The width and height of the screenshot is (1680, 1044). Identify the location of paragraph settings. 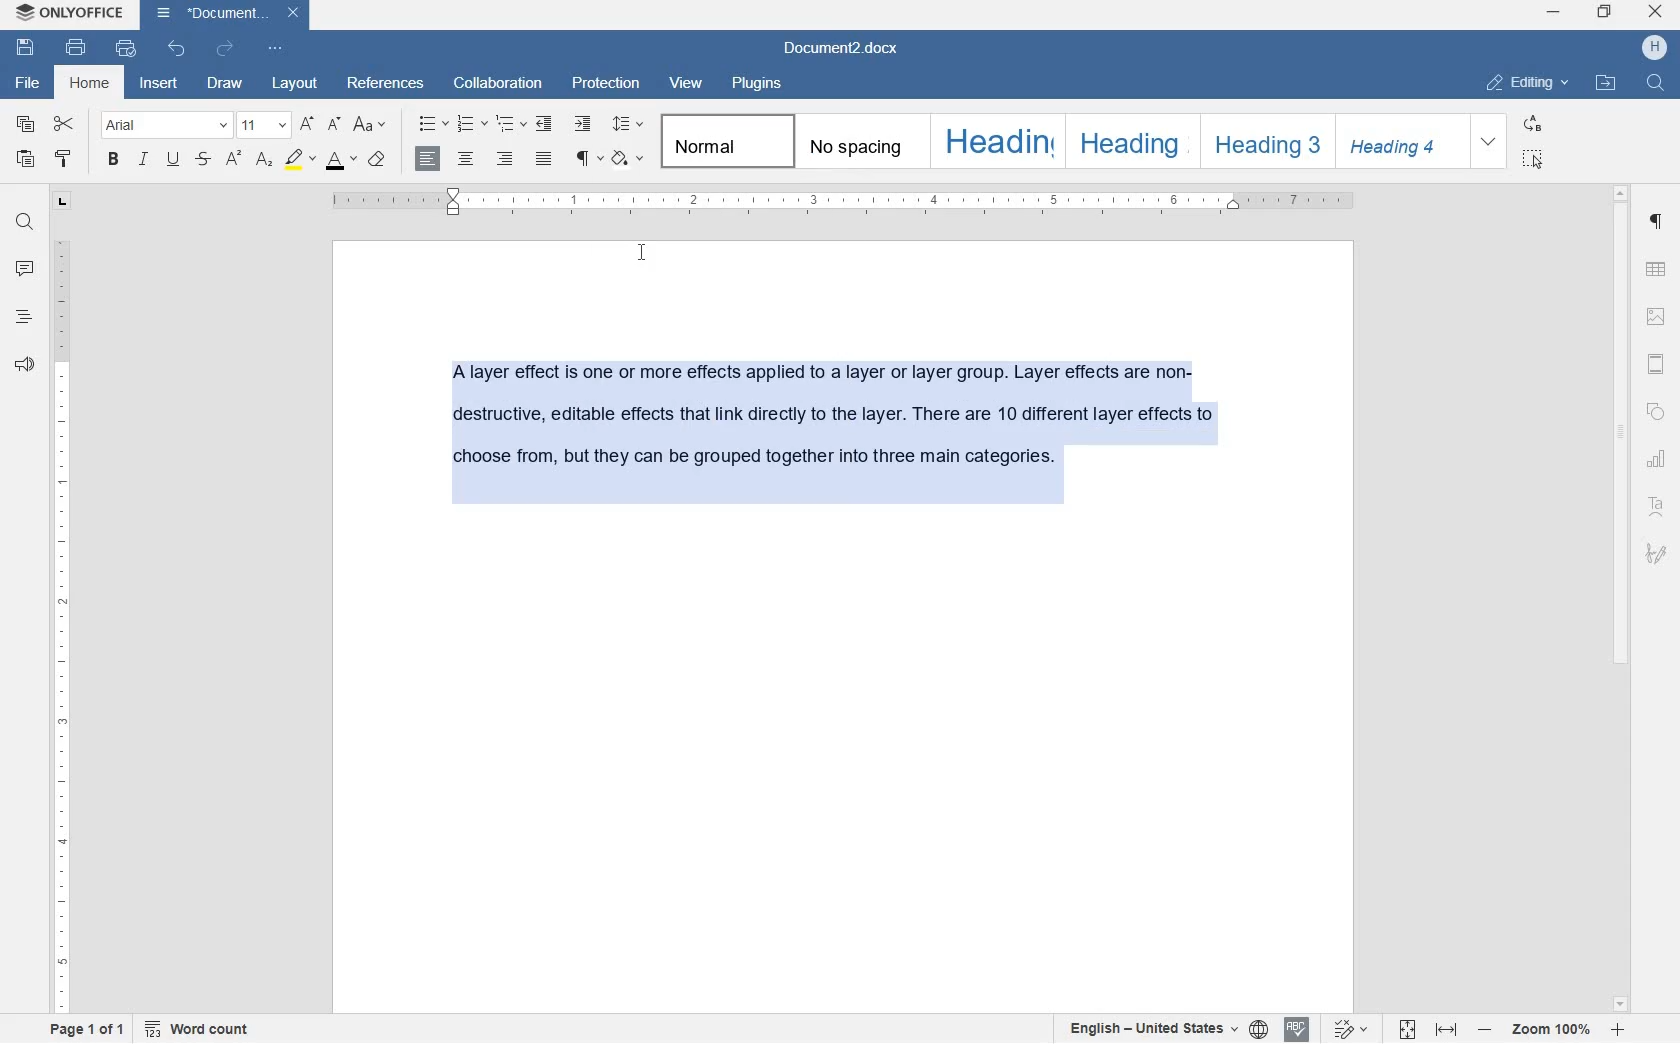
(1658, 226).